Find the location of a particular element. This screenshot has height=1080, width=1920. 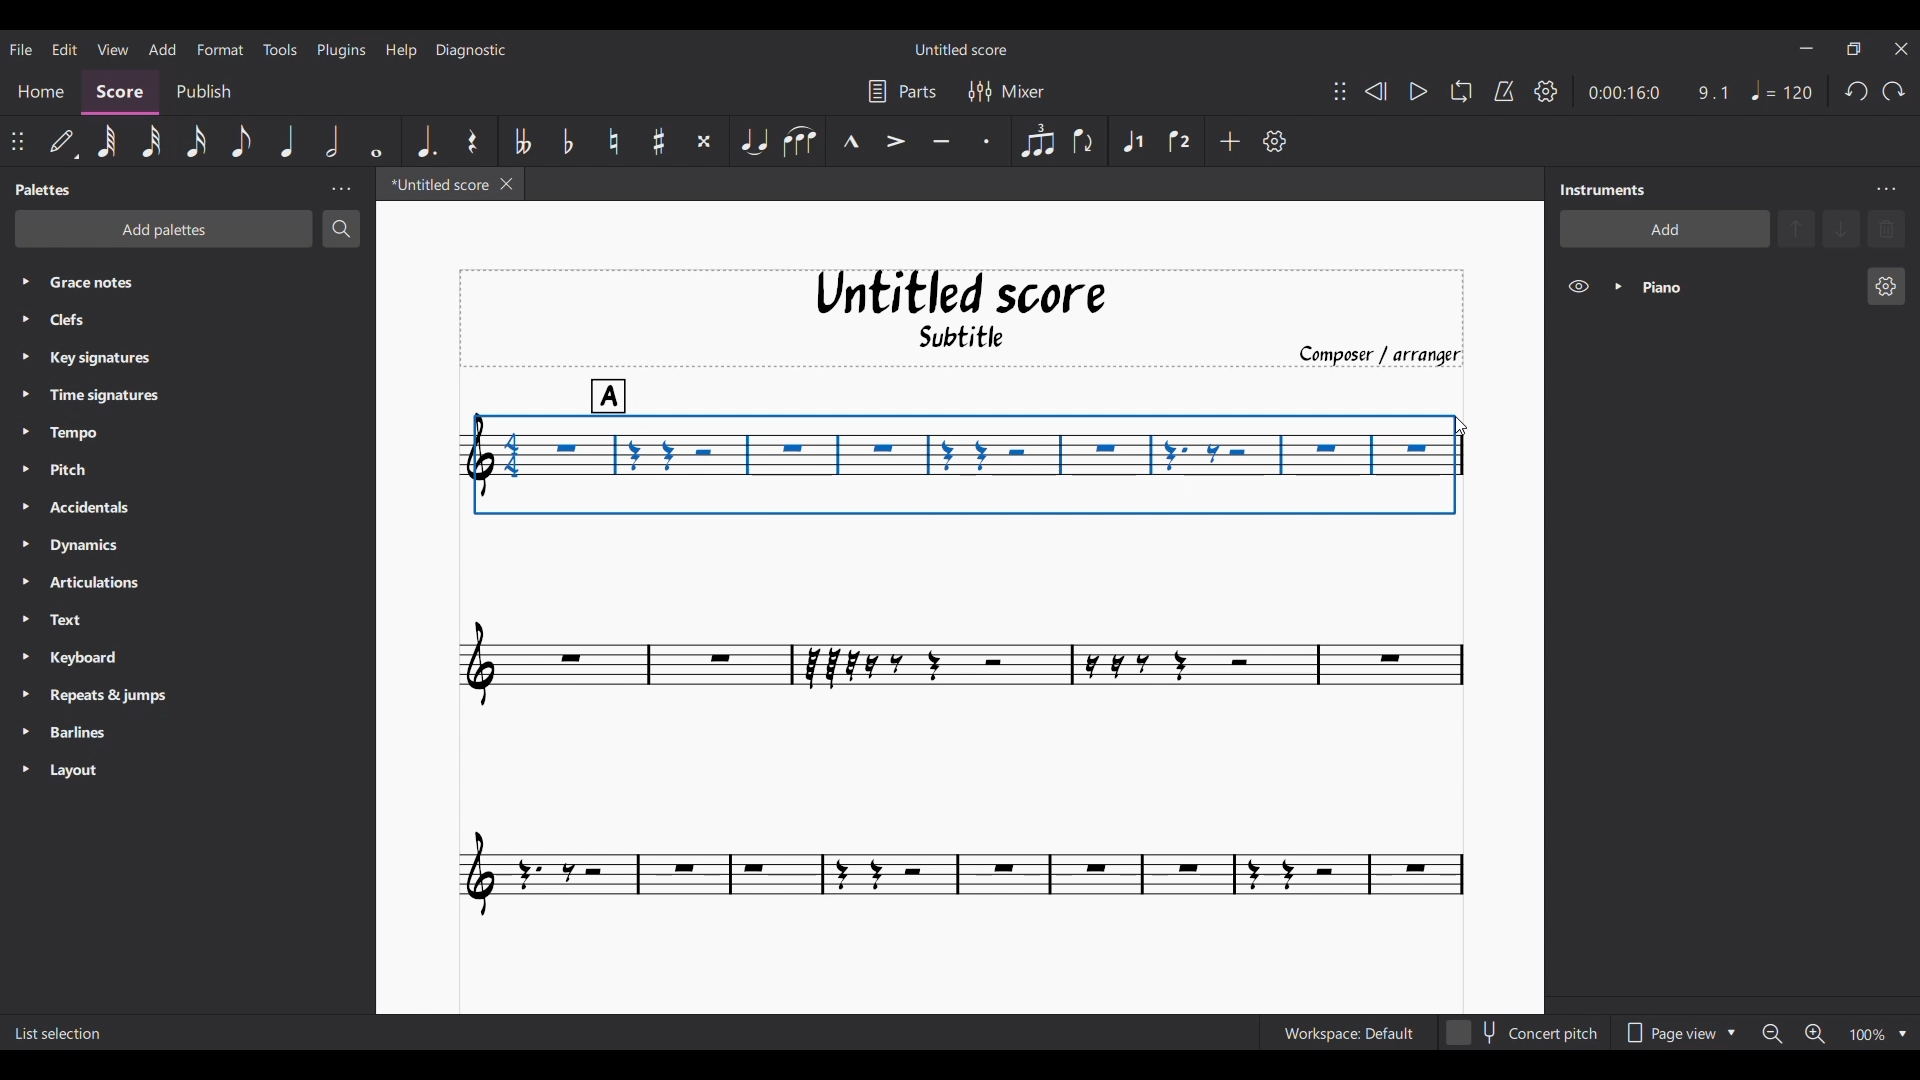

Tempo is located at coordinates (112, 434).